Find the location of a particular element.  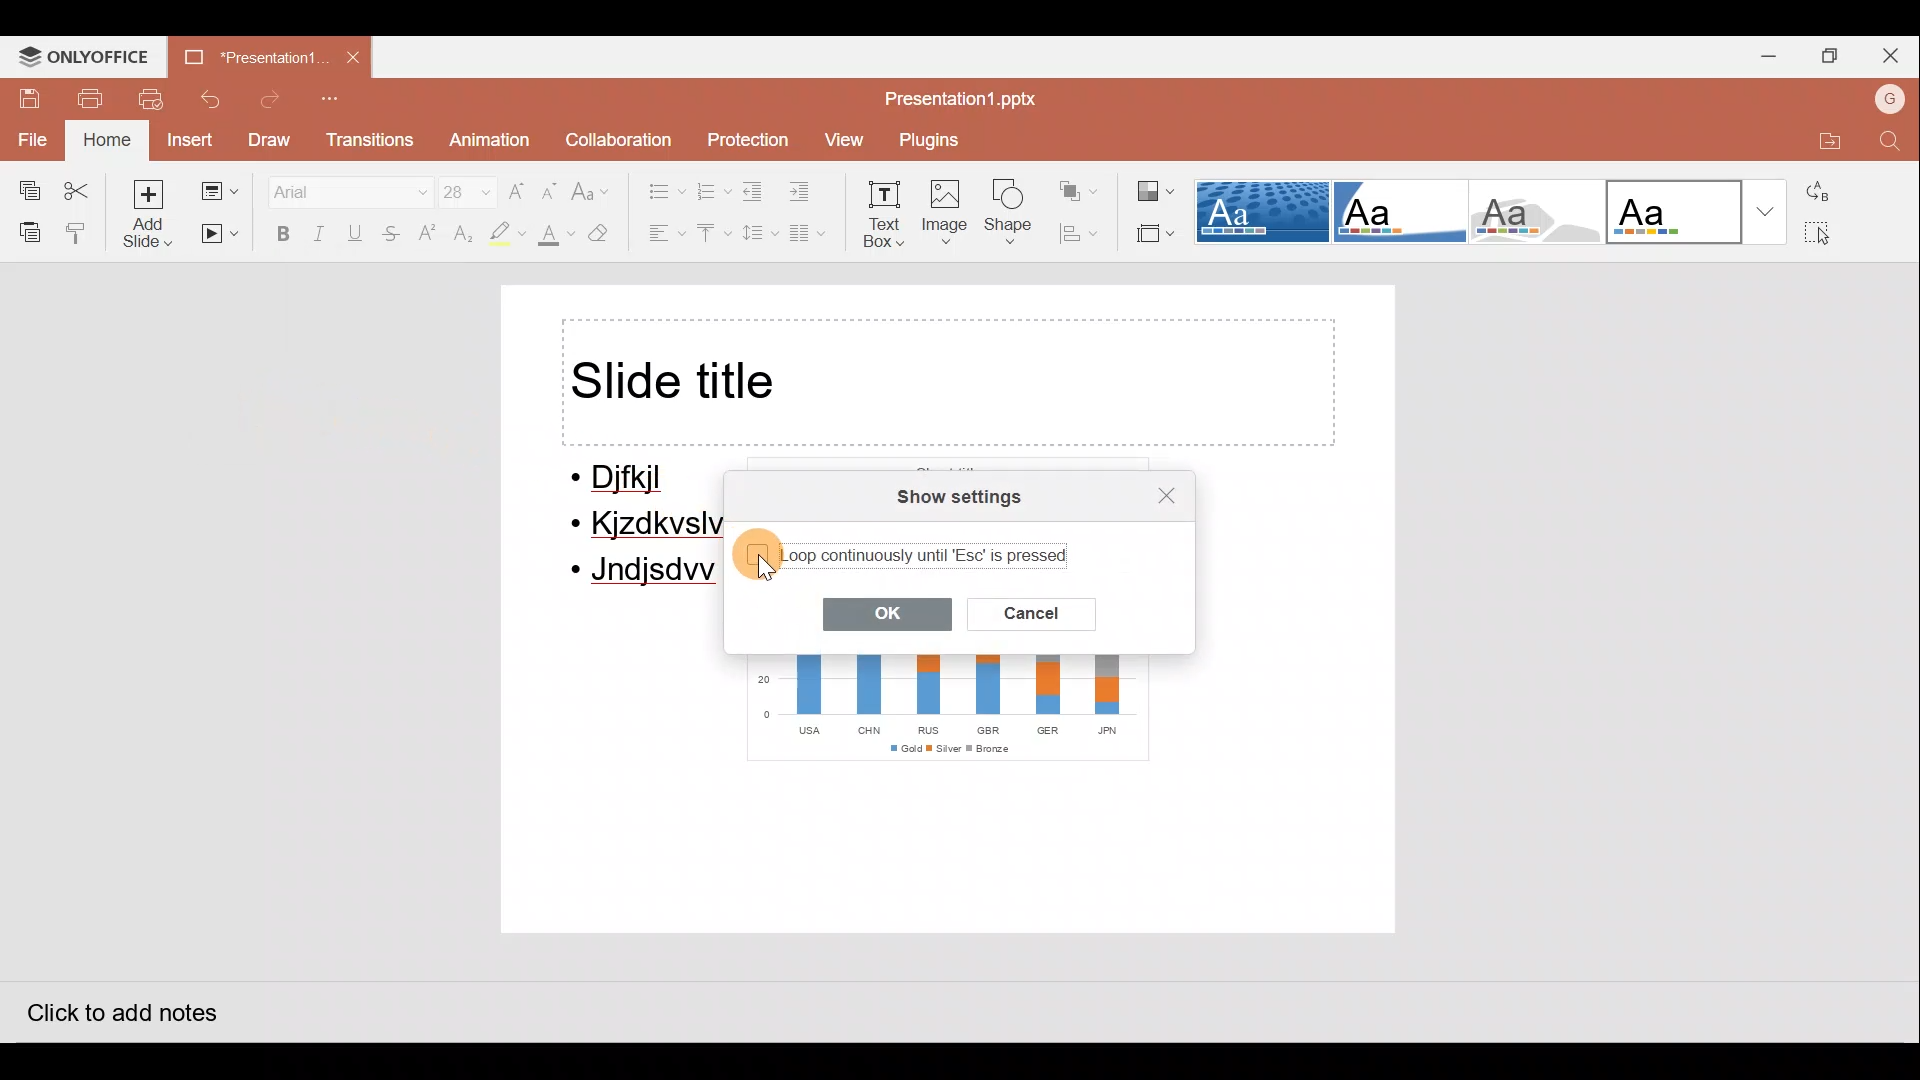

Minimize is located at coordinates (1764, 54).